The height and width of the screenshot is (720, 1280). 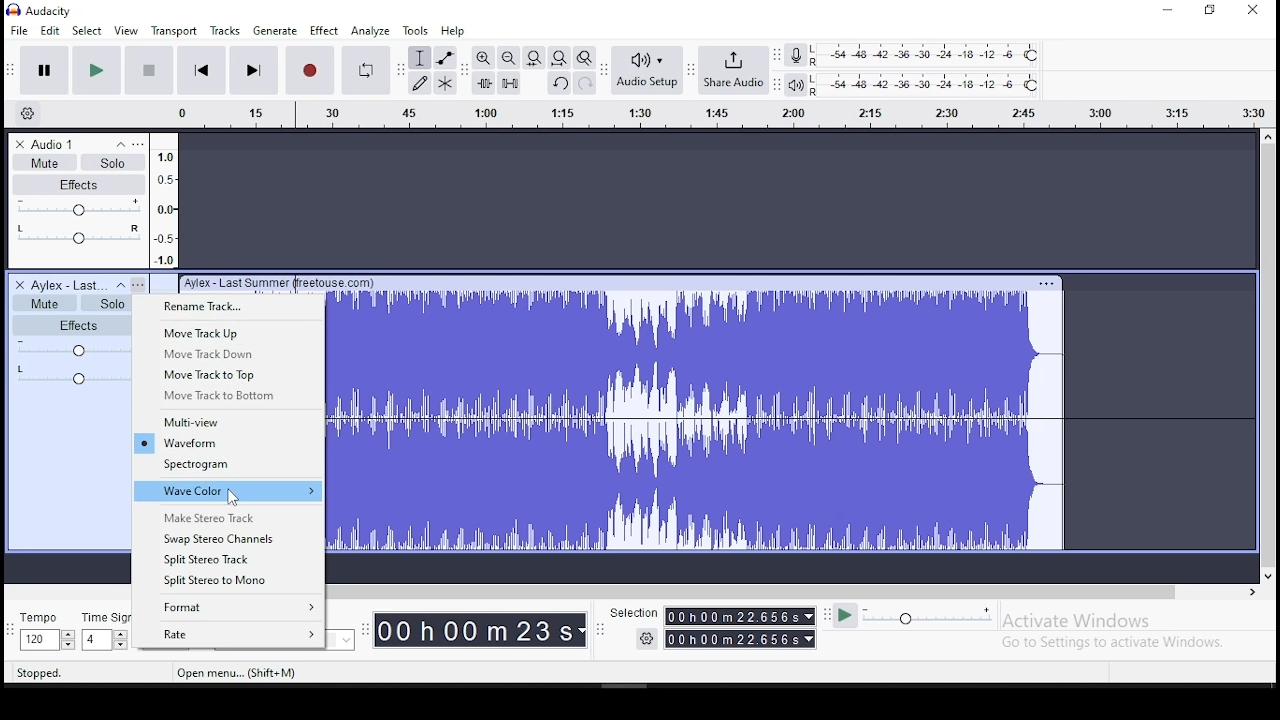 What do you see at coordinates (309, 70) in the screenshot?
I see `record` at bounding box center [309, 70].